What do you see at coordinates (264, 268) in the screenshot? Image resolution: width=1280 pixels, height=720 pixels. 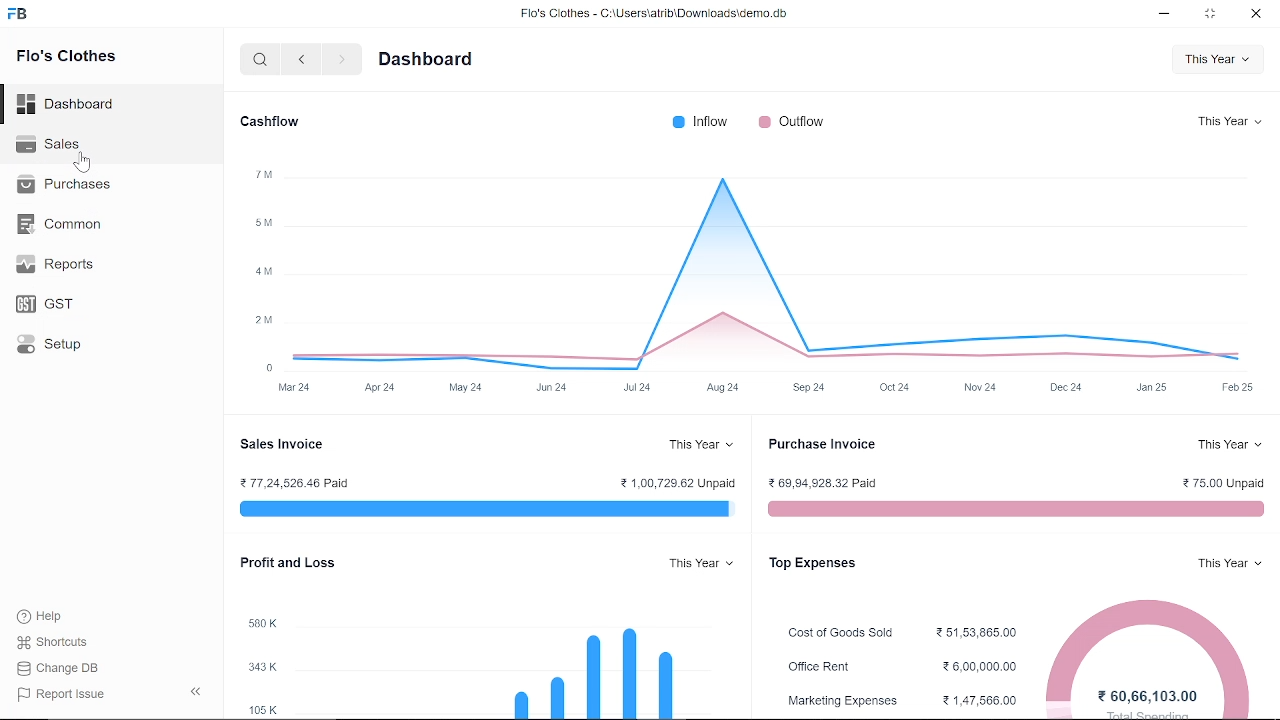 I see `y-axis label` at bounding box center [264, 268].